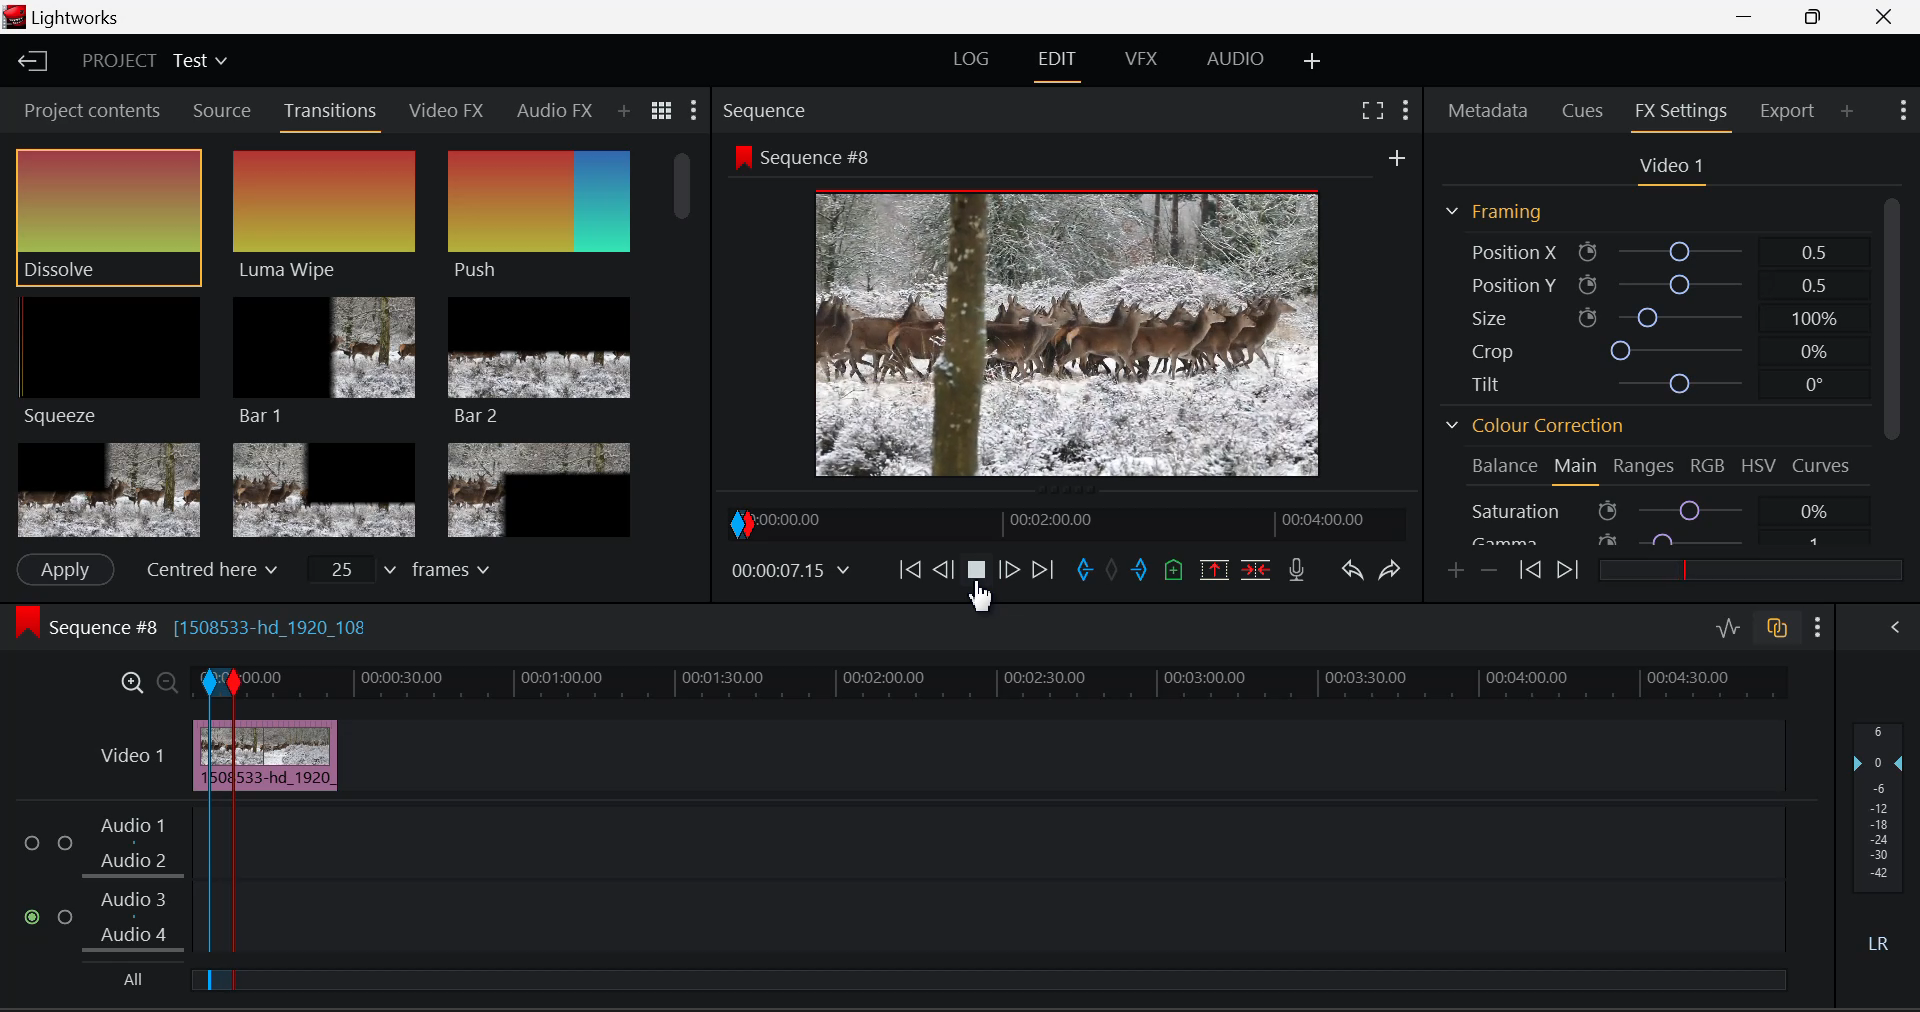 This screenshot has width=1920, height=1012. I want to click on Source, so click(223, 111).